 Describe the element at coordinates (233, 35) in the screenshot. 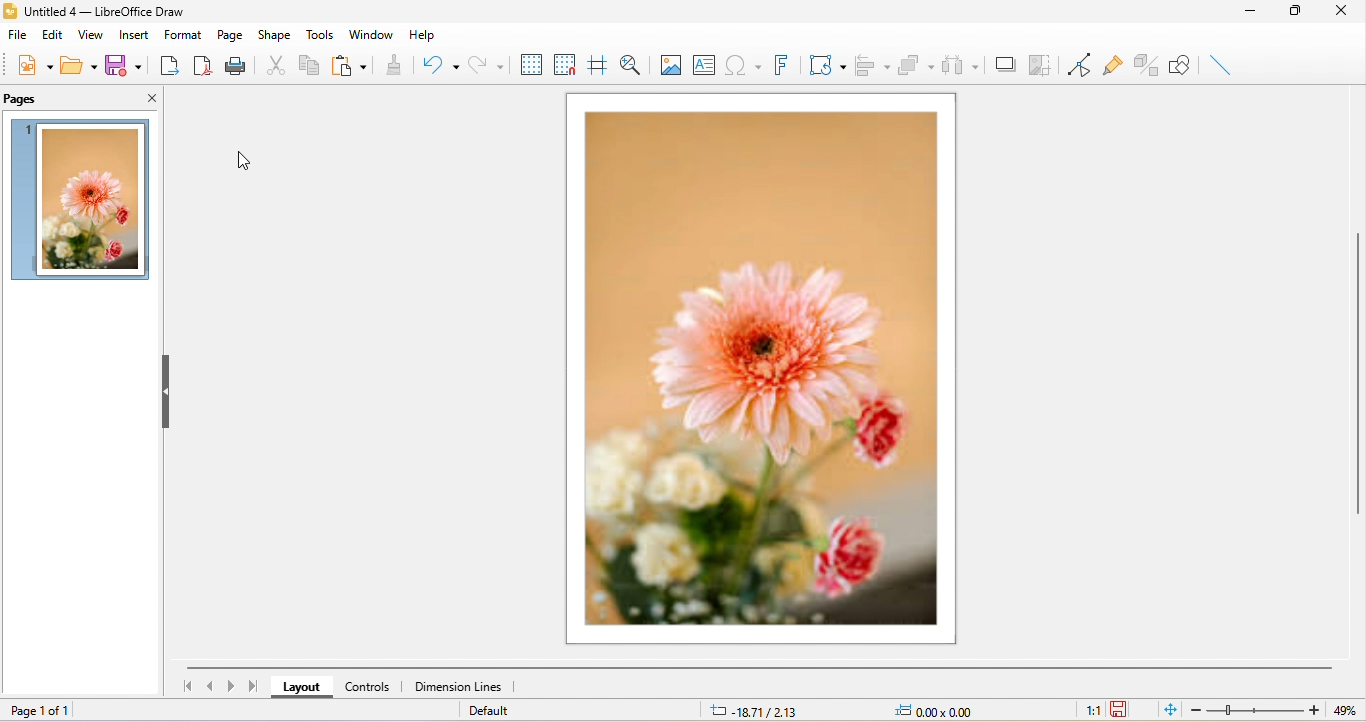

I see `page` at that location.